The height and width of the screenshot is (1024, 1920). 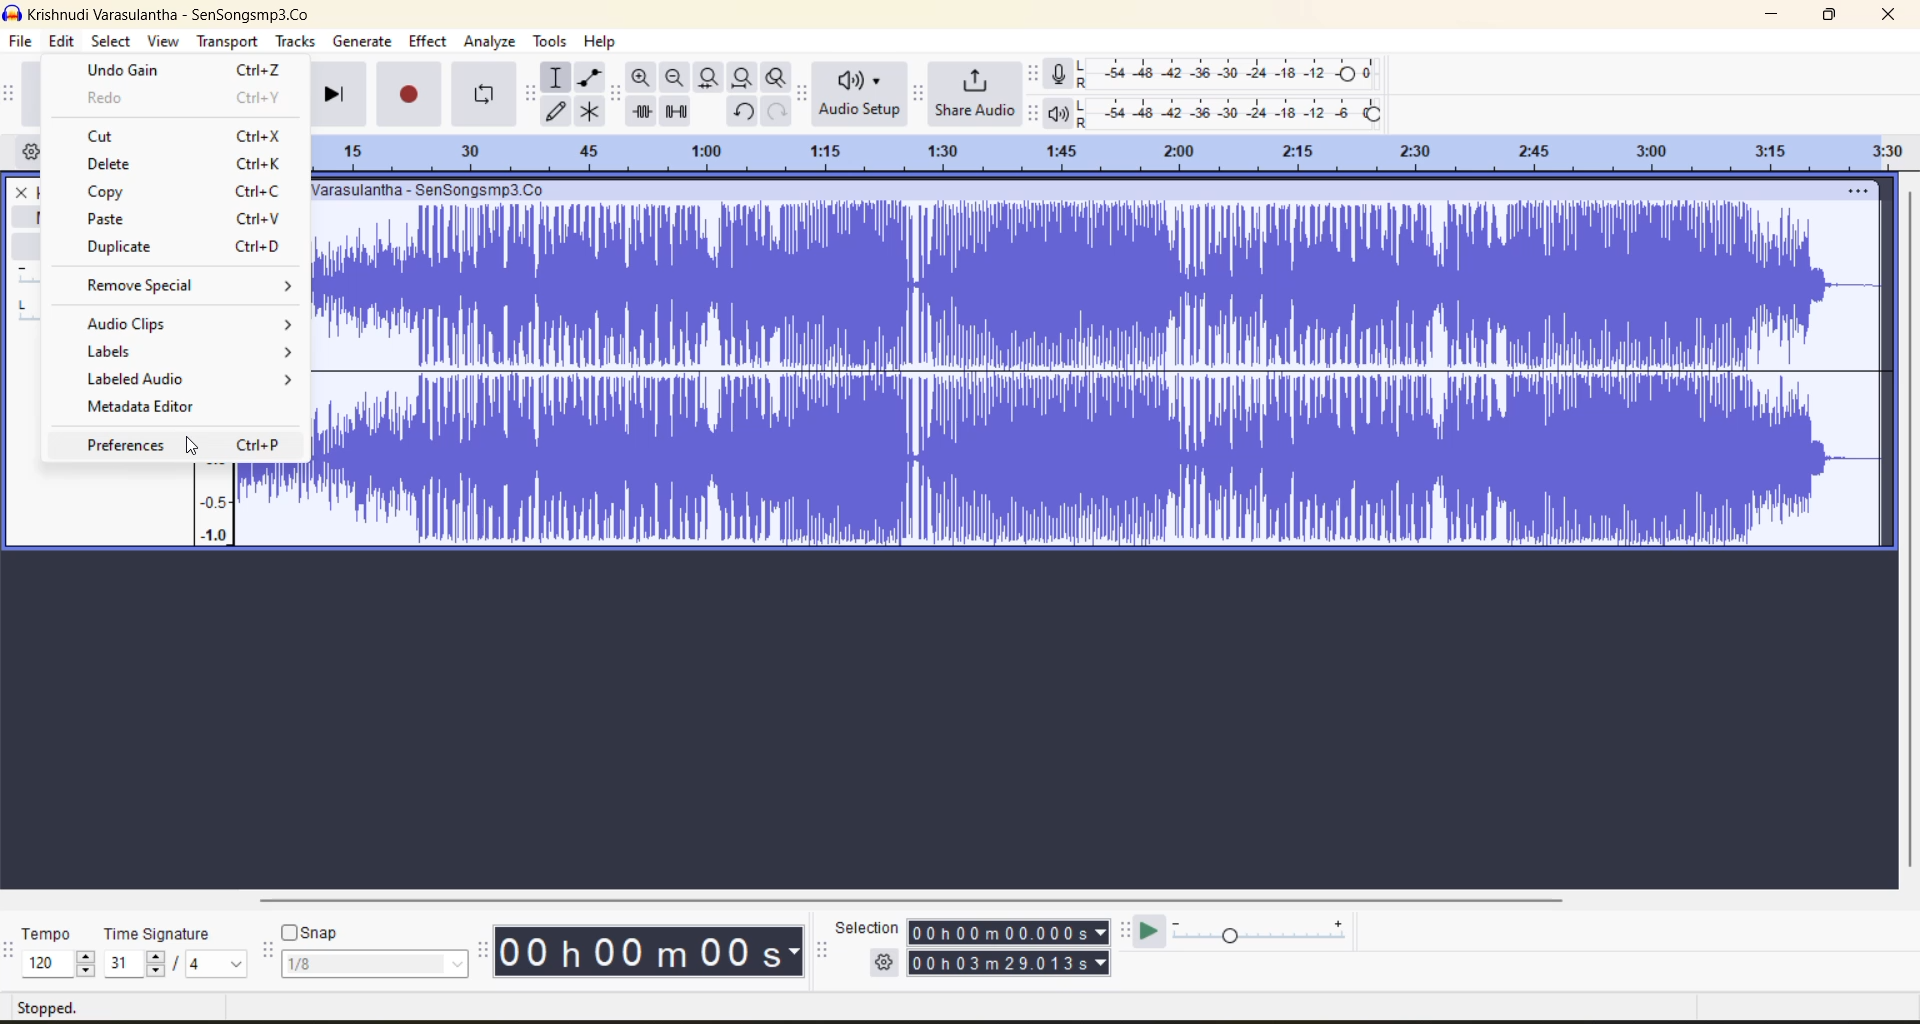 I want to click on close, so click(x=1890, y=15).